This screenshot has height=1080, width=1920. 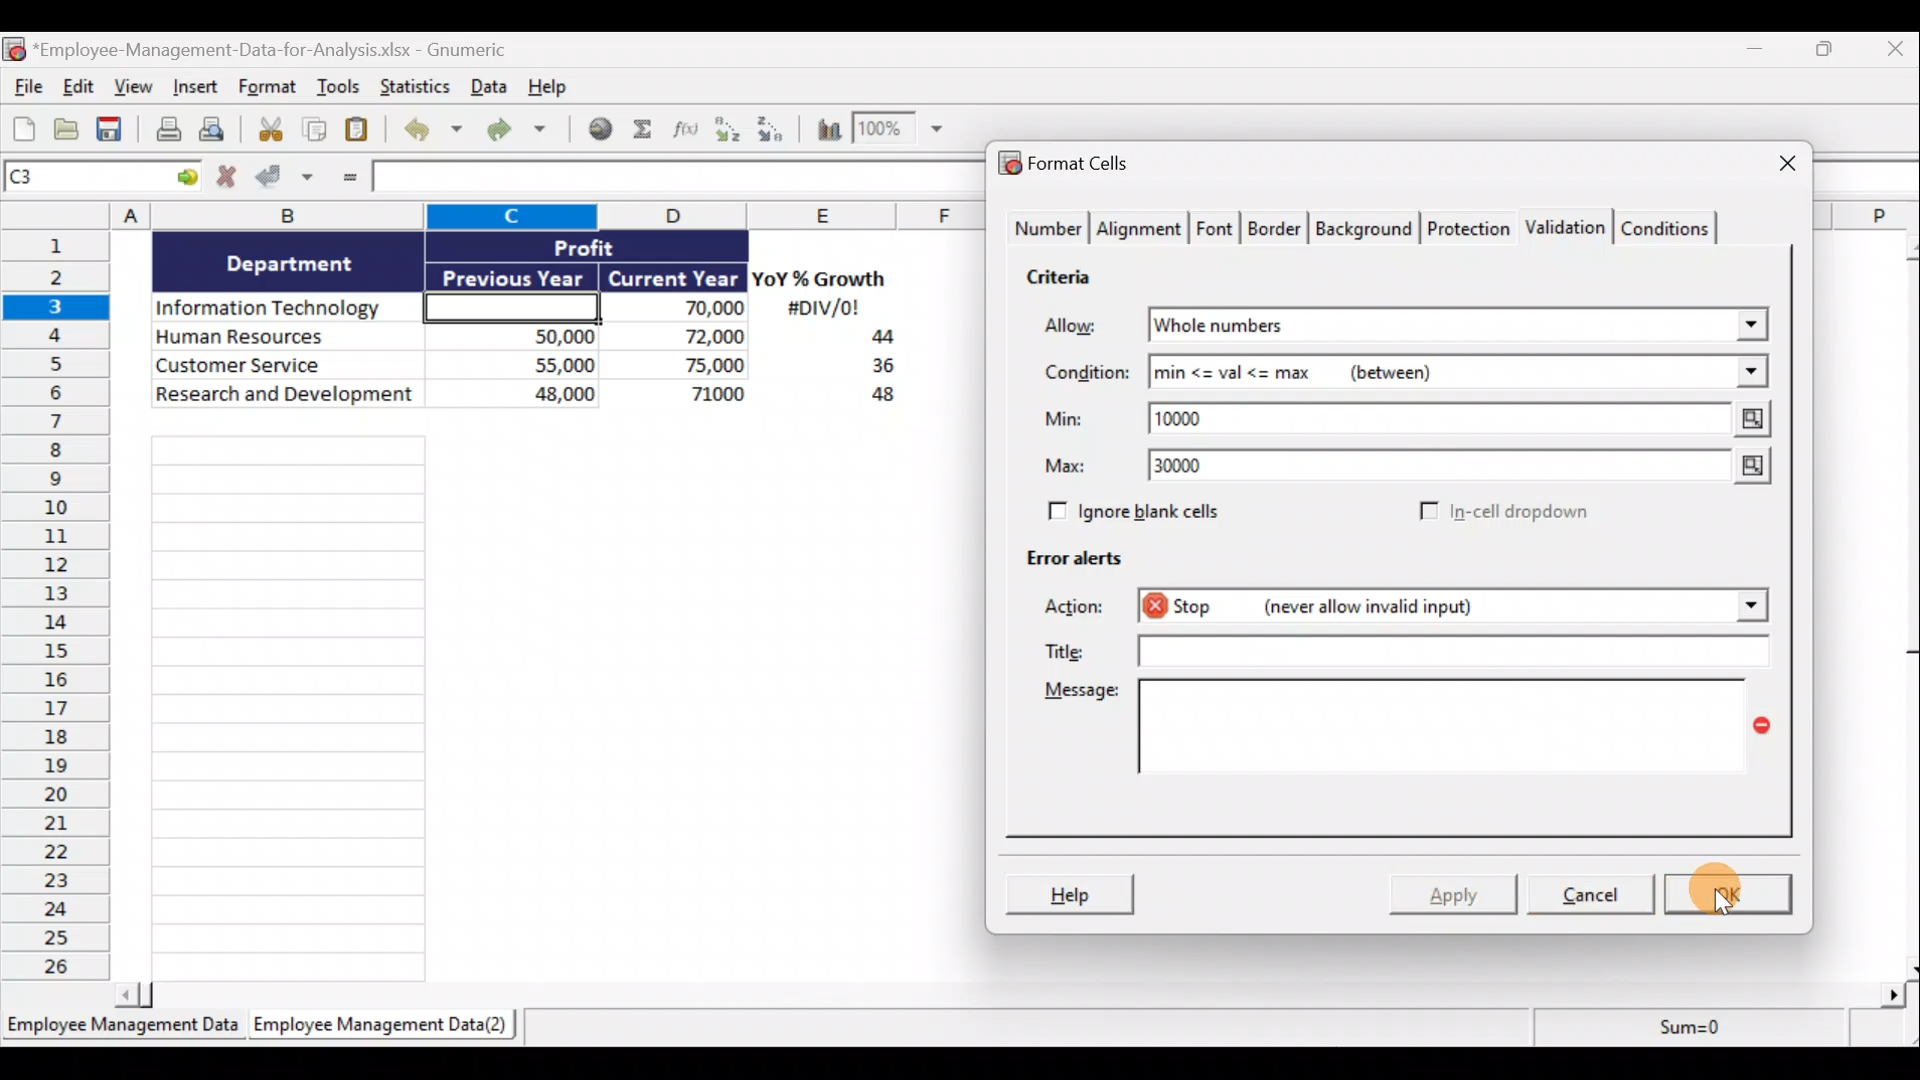 What do you see at coordinates (377, 1028) in the screenshot?
I see `Employee Management Data(2)` at bounding box center [377, 1028].